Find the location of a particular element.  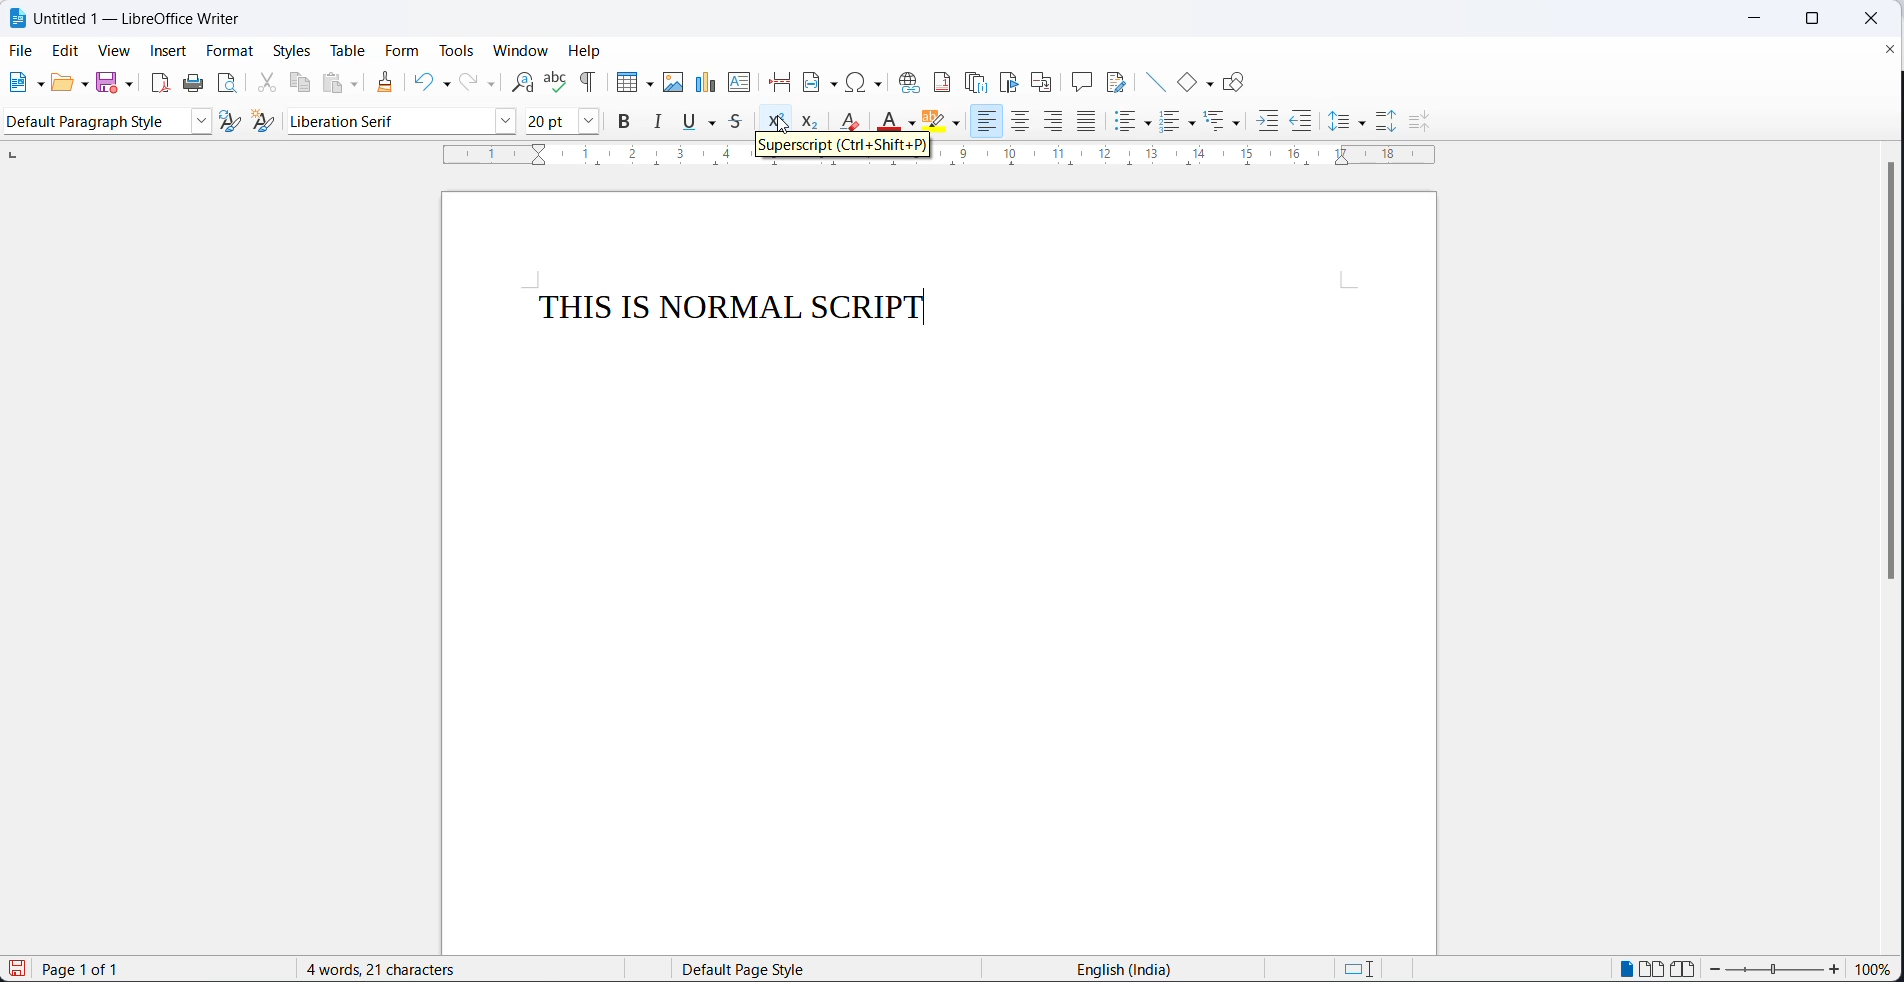

insert cross-reference is located at coordinates (1042, 79).